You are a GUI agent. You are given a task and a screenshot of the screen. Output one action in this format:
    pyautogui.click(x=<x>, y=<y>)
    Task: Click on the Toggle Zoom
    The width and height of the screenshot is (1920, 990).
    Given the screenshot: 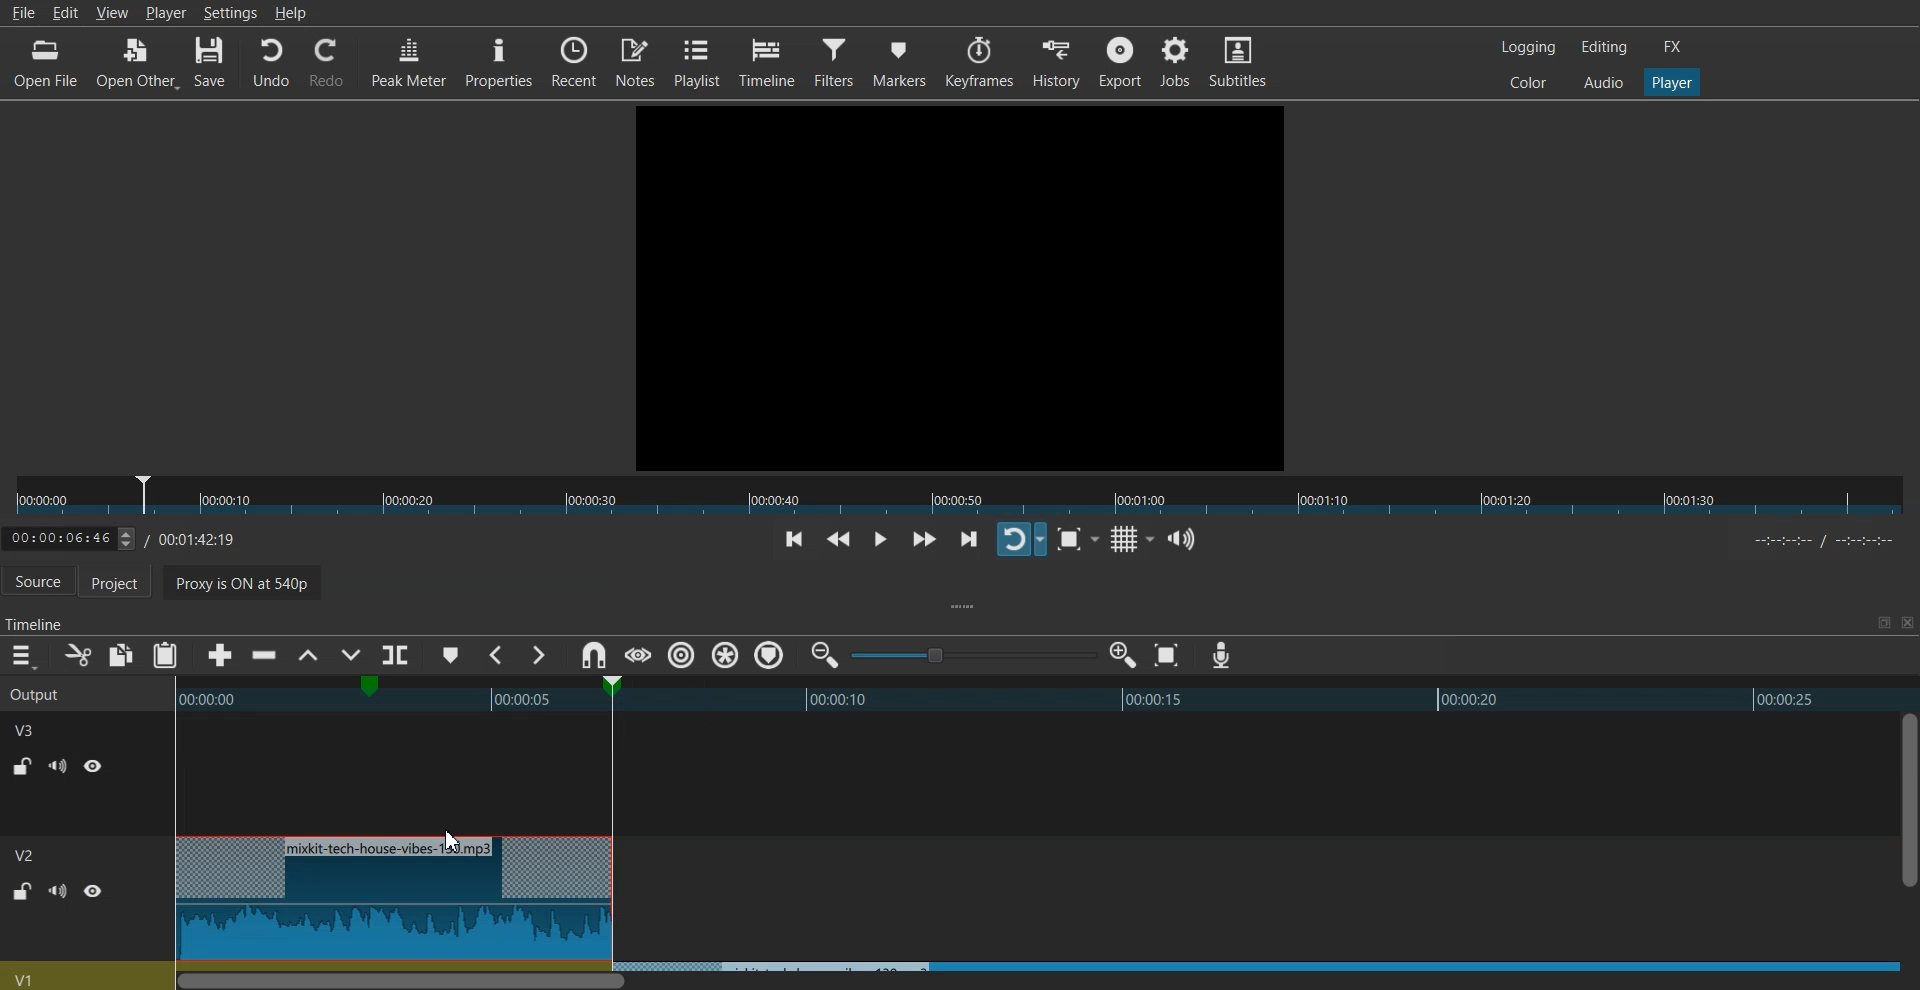 What is the action you would take?
    pyautogui.click(x=1072, y=540)
    